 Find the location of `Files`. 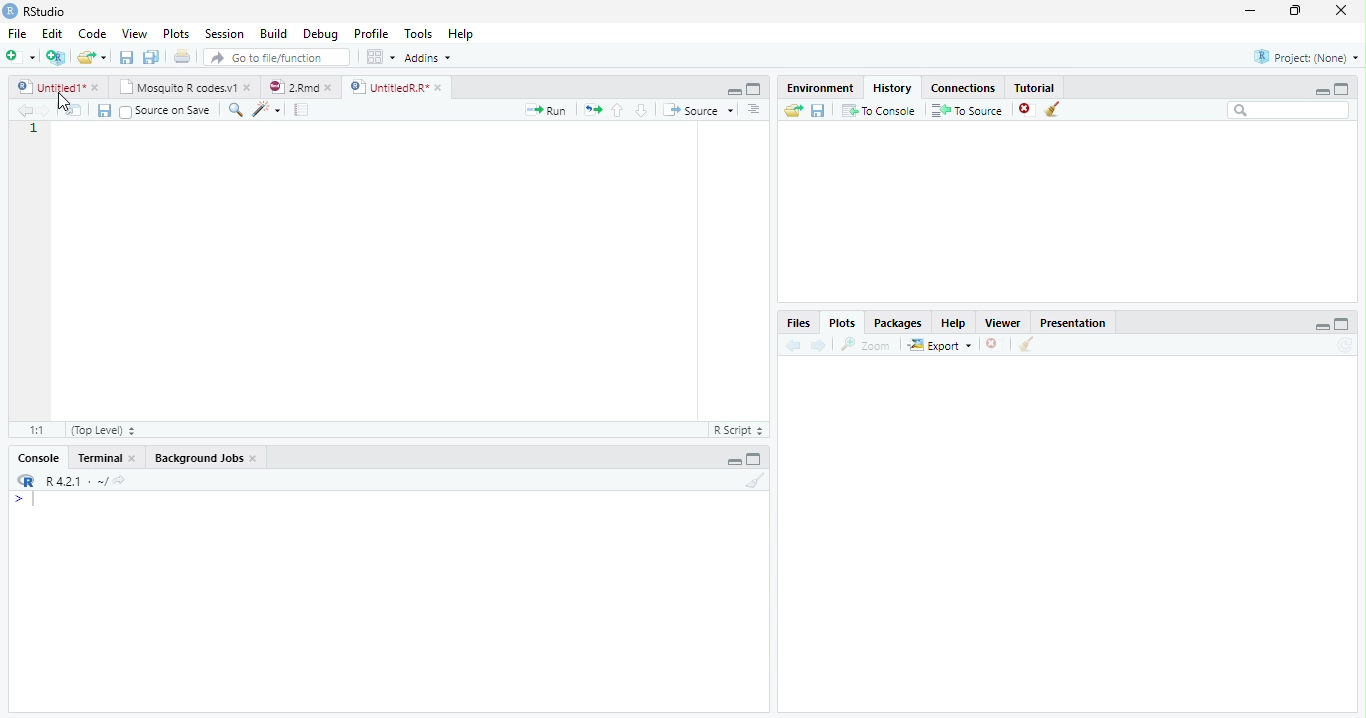

Files is located at coordinates (799, 323).